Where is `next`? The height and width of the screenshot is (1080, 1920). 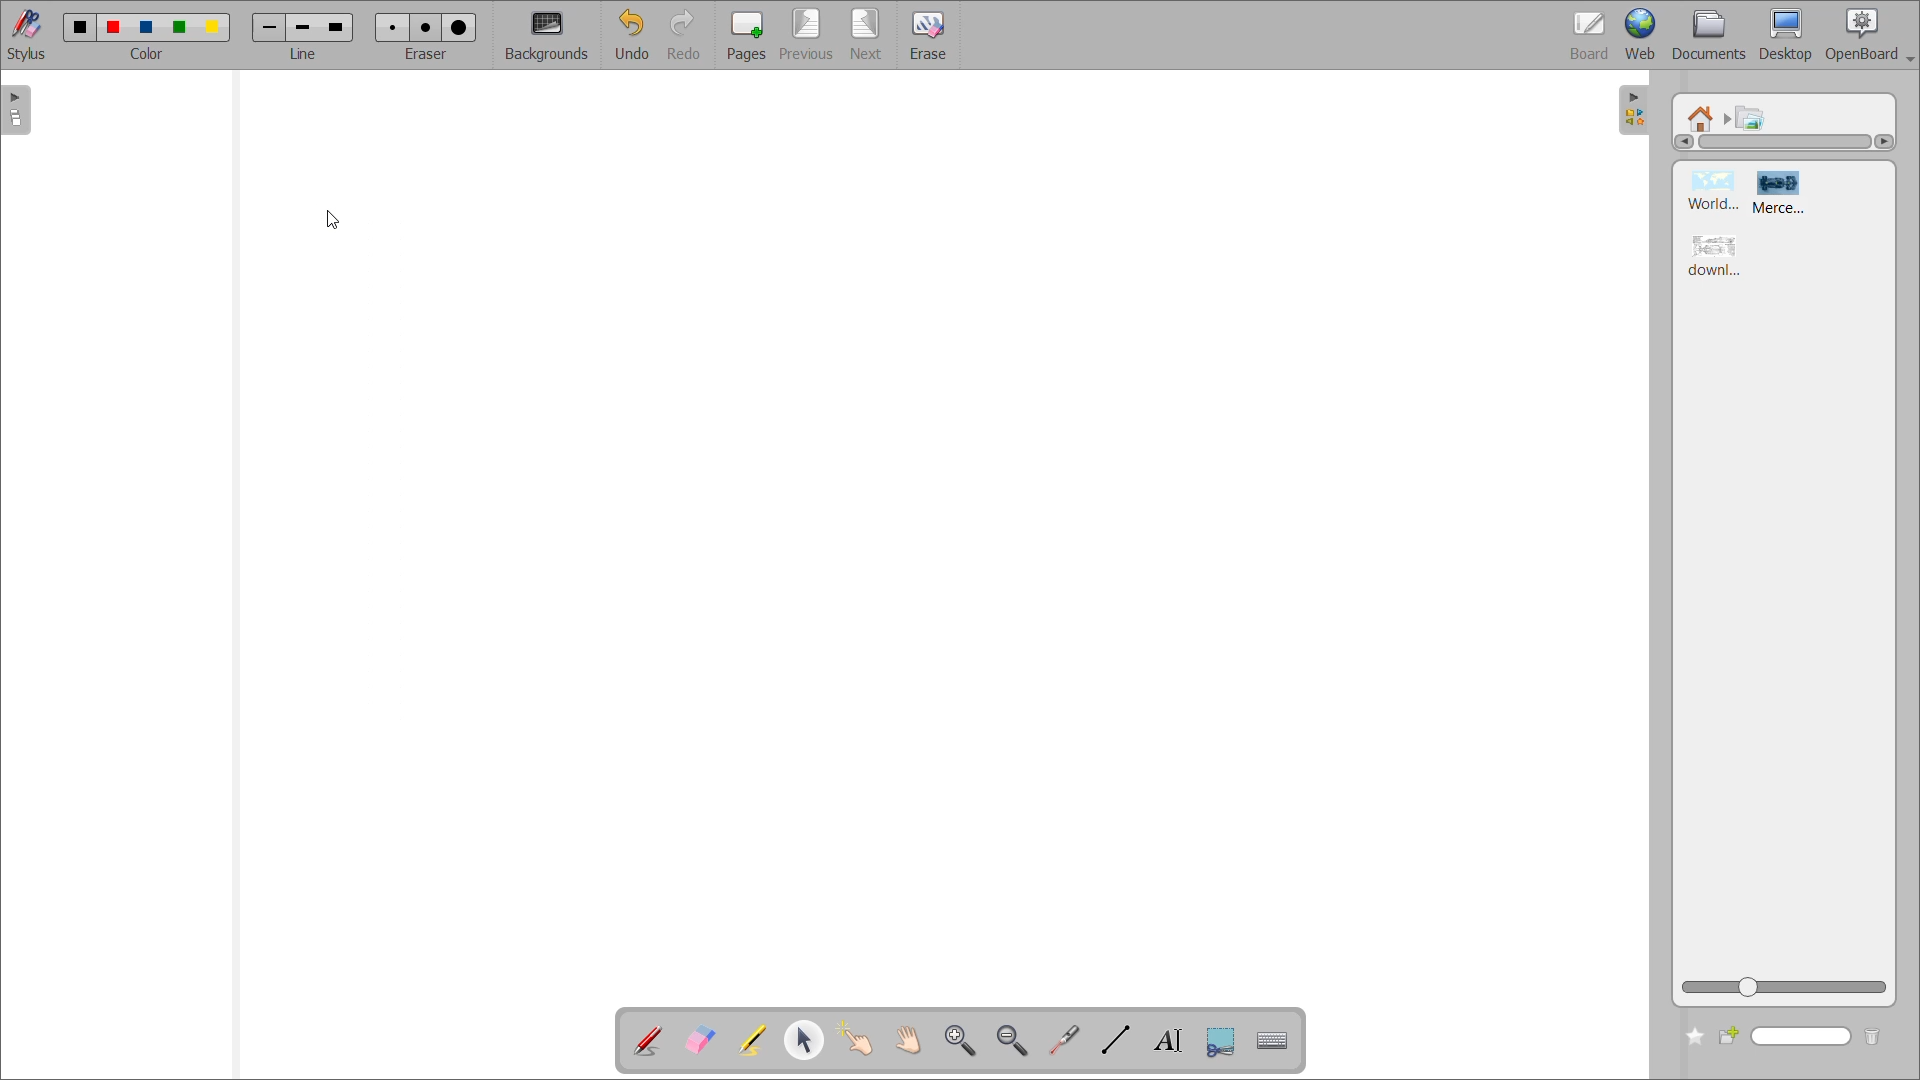 next is located at coordinates (869, 35).